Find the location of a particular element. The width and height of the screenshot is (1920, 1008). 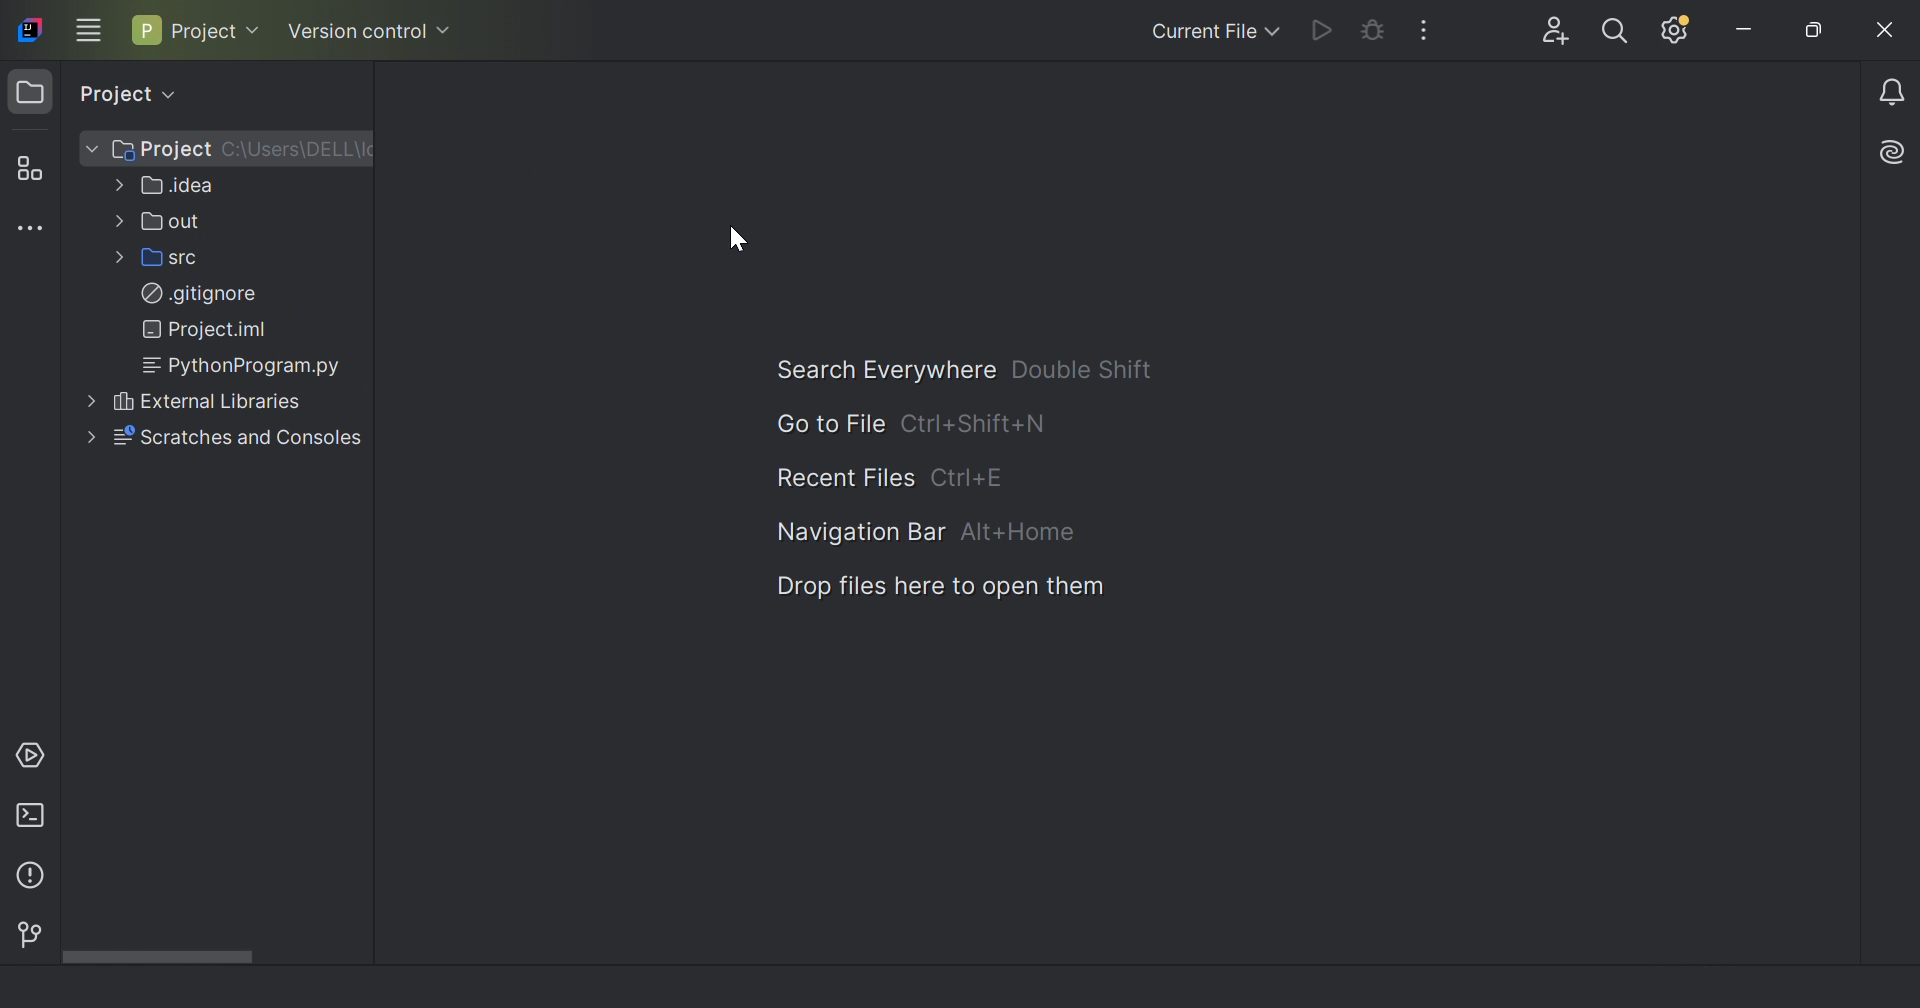

Scratches and controls is located at coordinates (223, 437).